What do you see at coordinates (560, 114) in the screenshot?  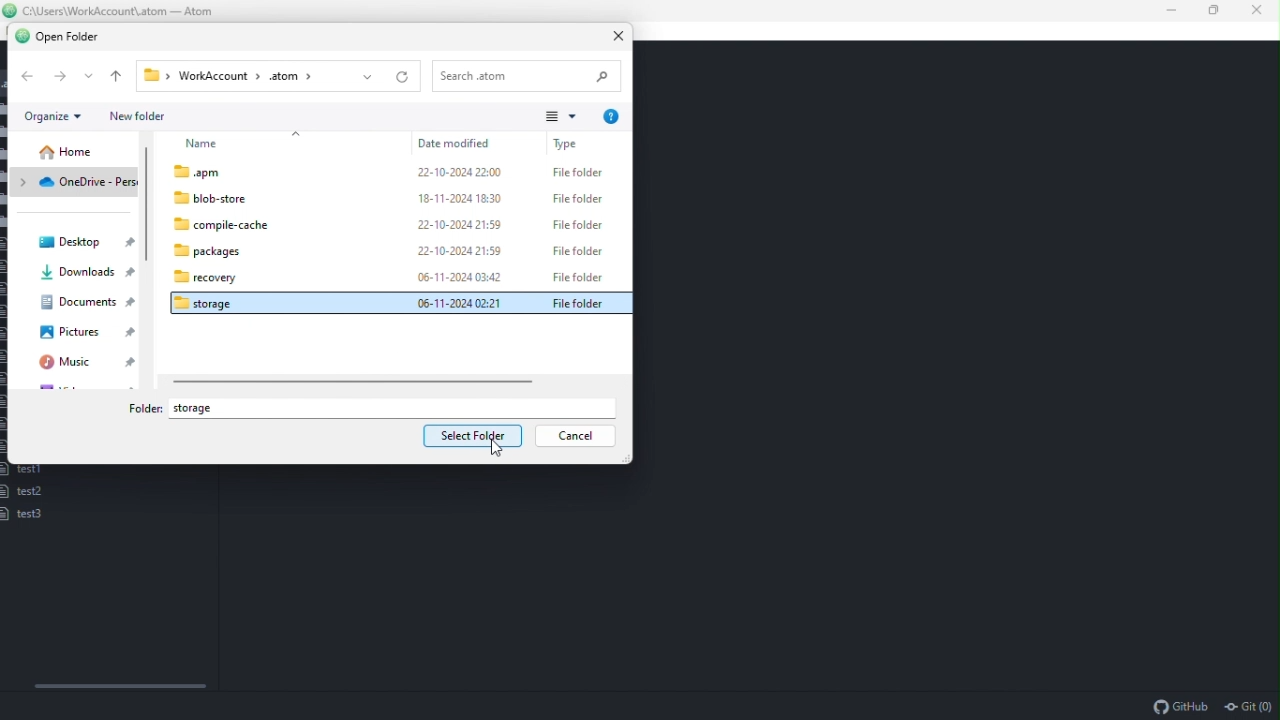 I see `View` at bounding box center [560, 114].